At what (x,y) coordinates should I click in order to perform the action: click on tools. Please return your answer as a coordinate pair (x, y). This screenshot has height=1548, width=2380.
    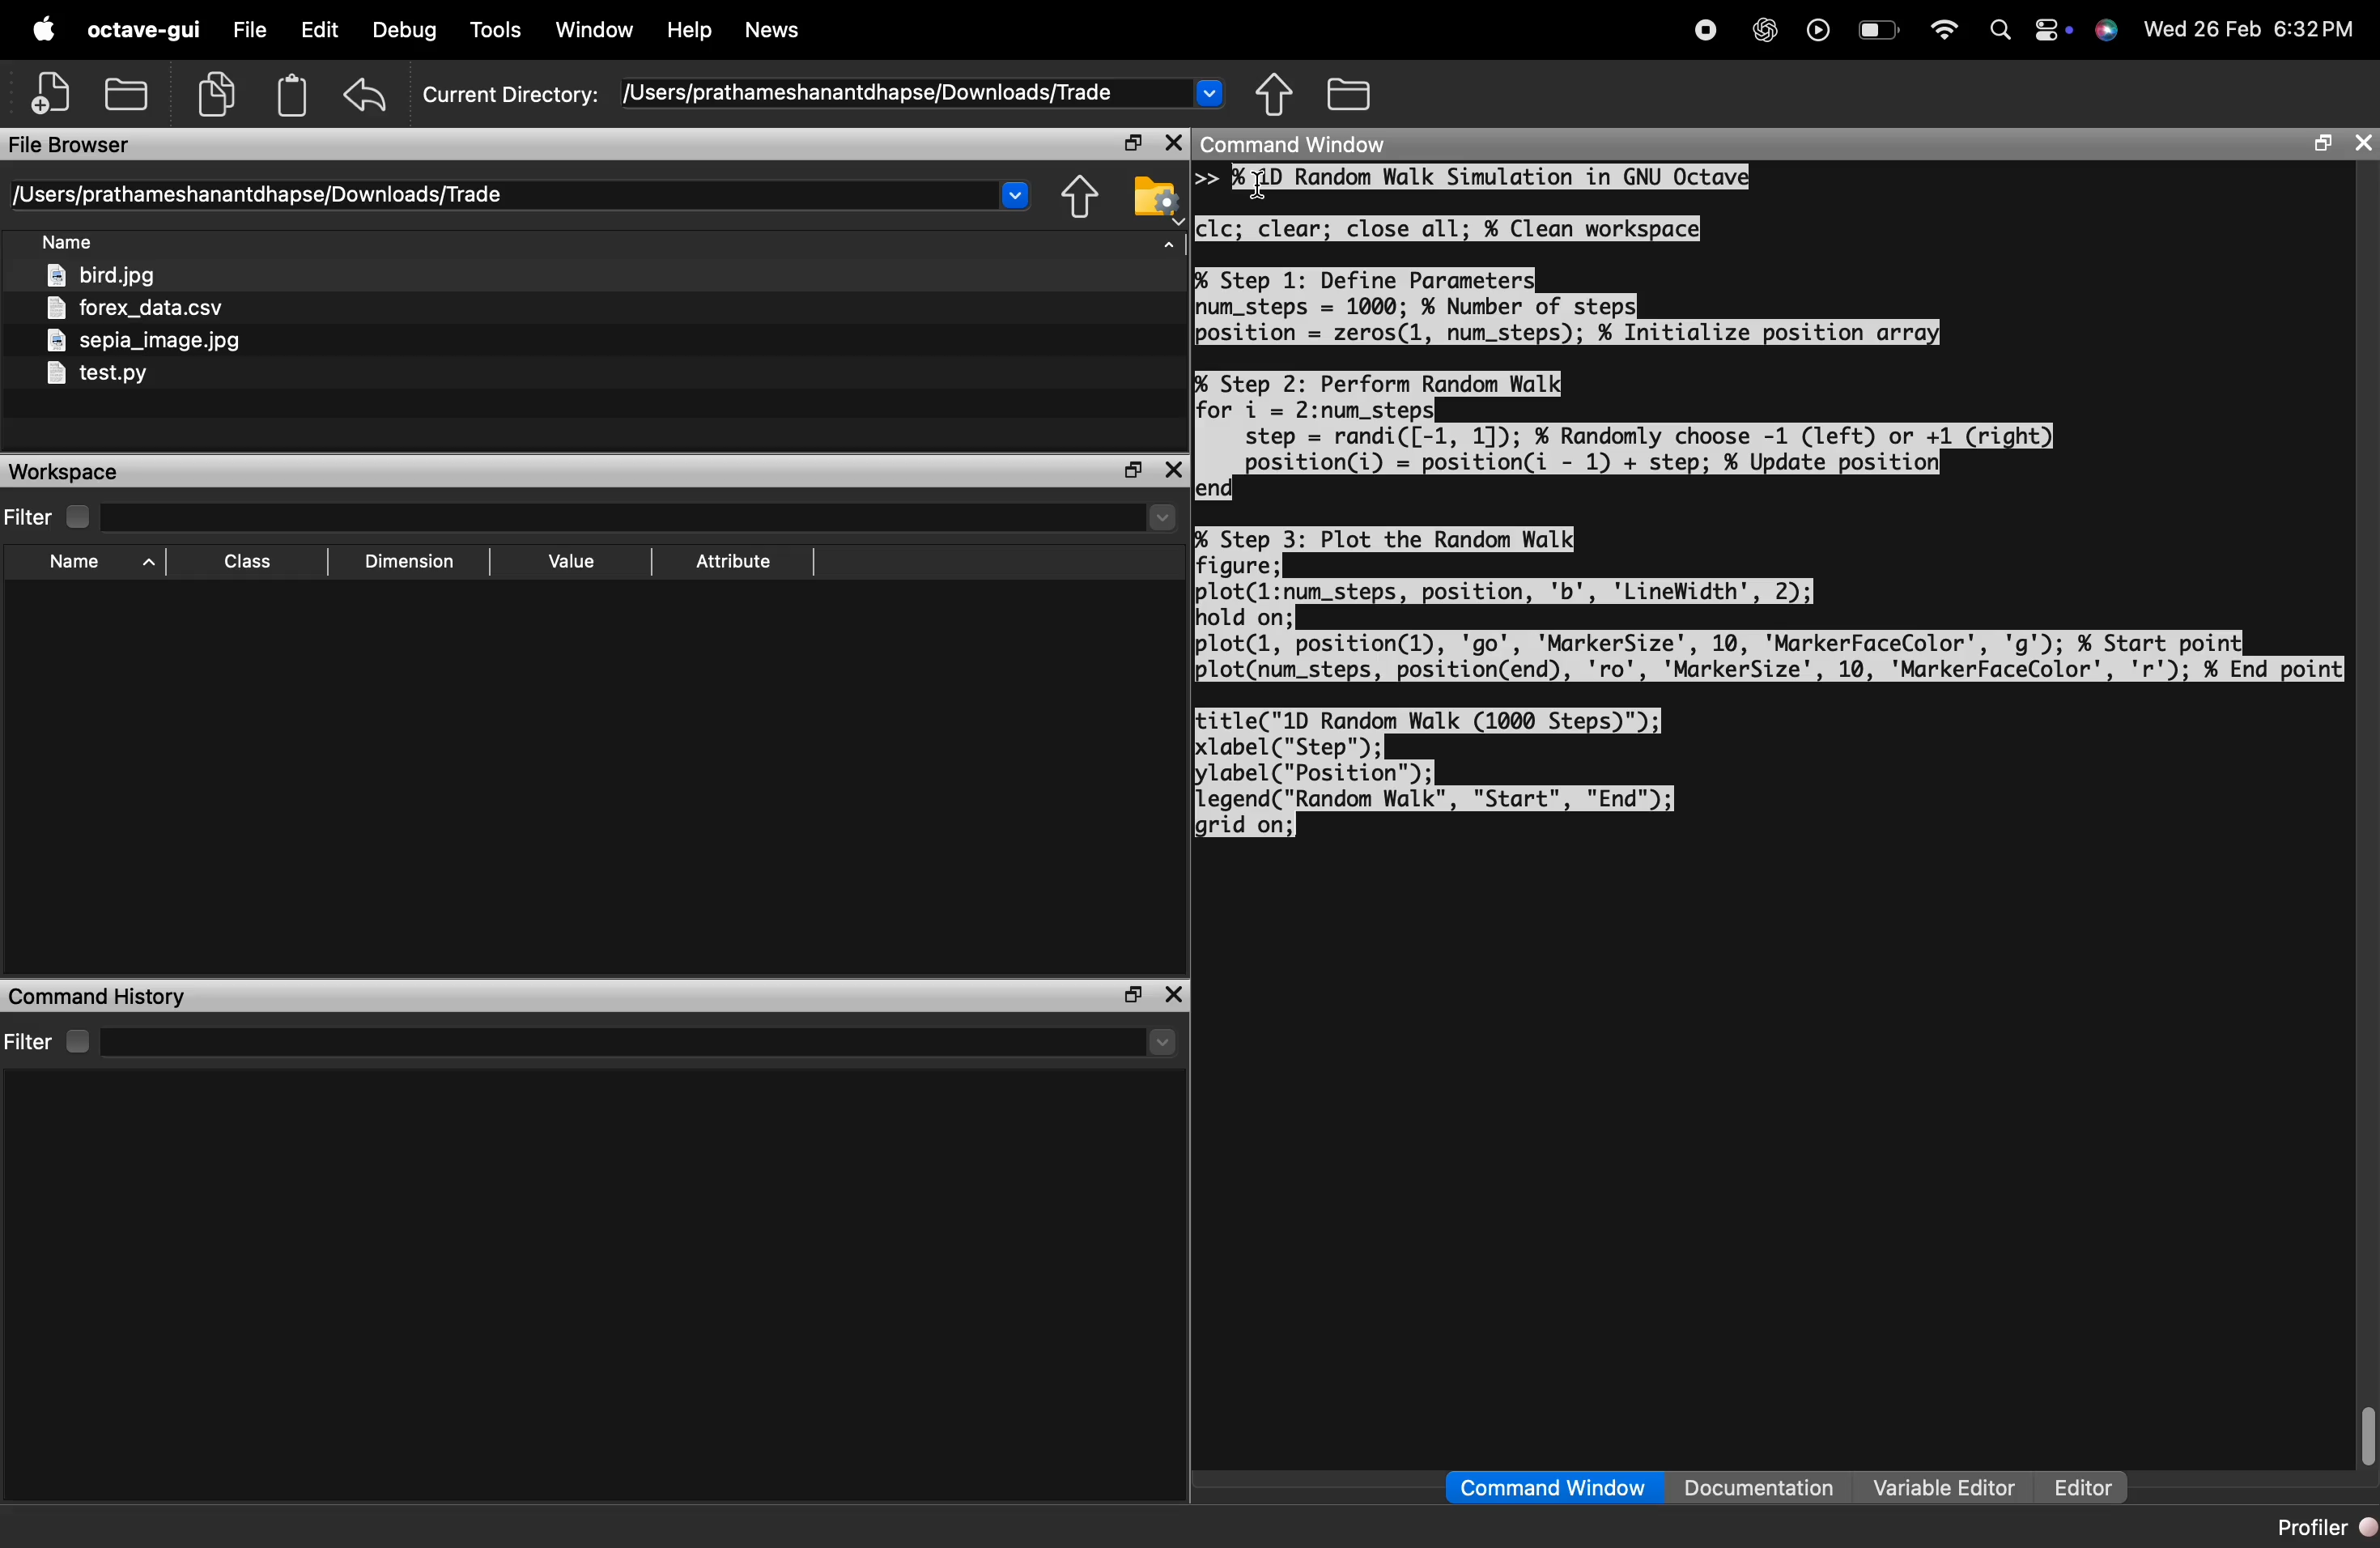
    Looking at the image, I should click on (498, 33).